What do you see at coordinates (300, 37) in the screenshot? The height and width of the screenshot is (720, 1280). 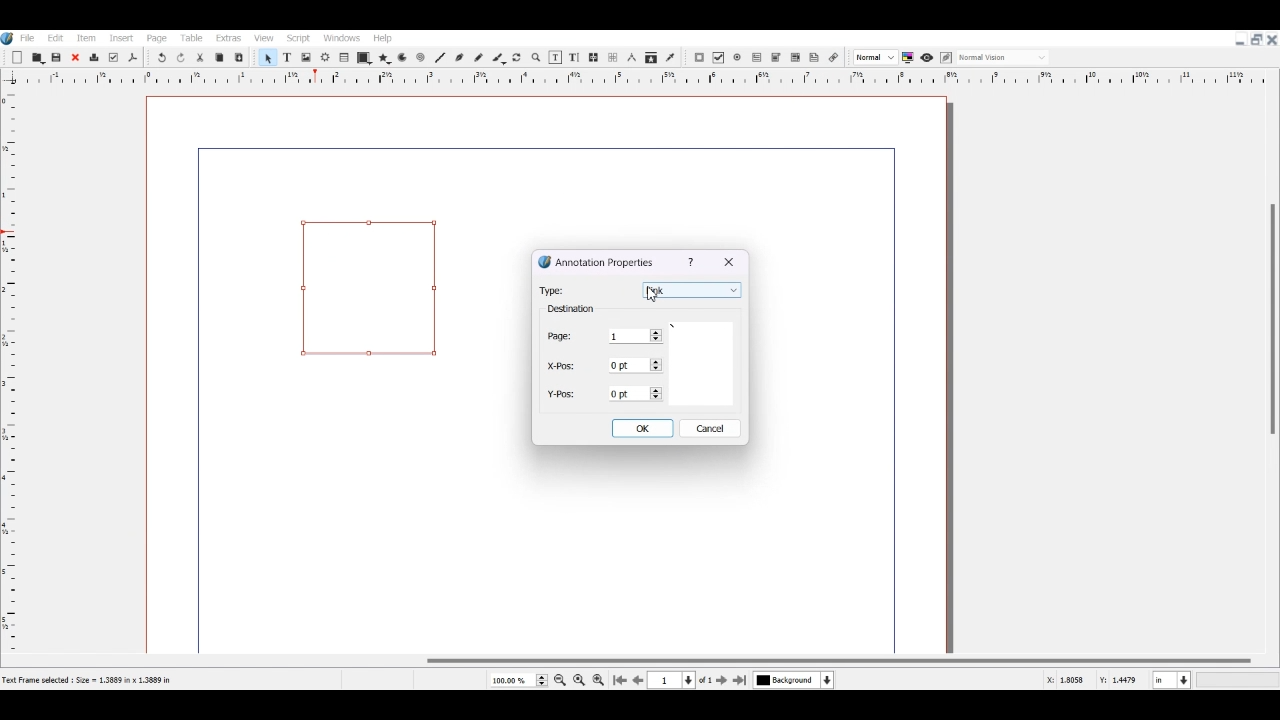 I see `Script` at bounding box center [300, 37].